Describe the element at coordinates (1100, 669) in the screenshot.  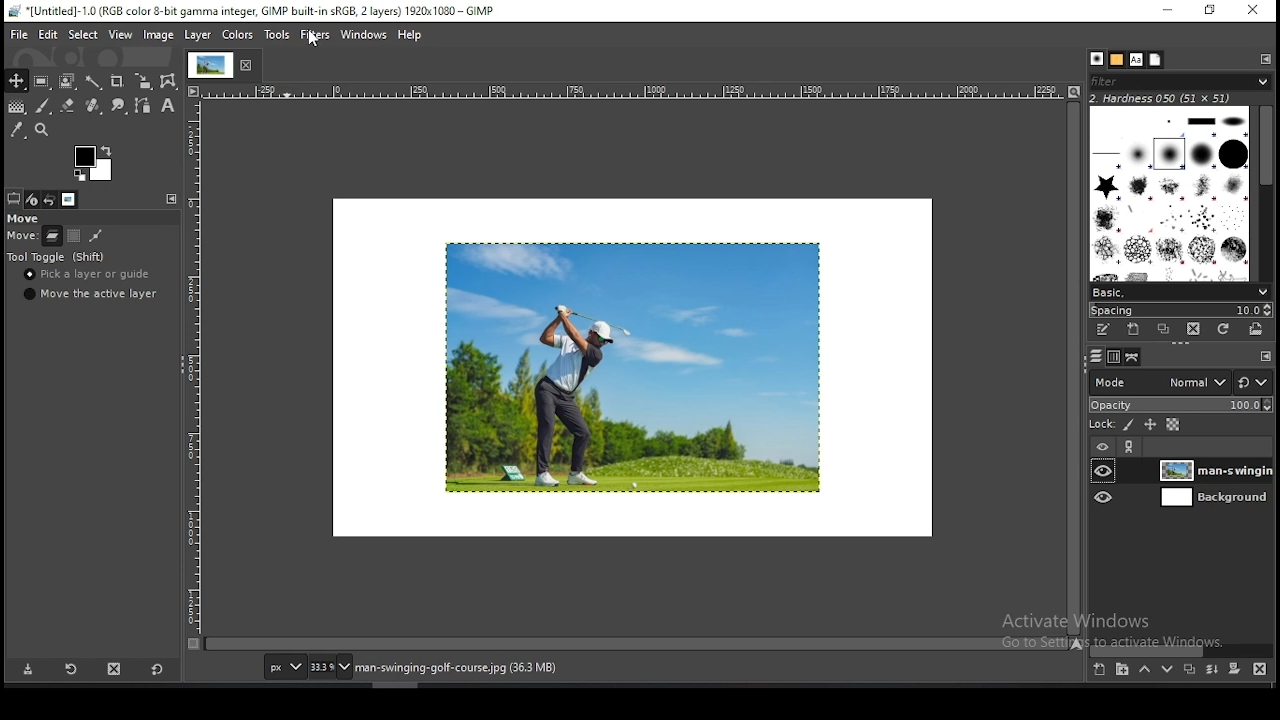
I see `create a new layer` at that location.